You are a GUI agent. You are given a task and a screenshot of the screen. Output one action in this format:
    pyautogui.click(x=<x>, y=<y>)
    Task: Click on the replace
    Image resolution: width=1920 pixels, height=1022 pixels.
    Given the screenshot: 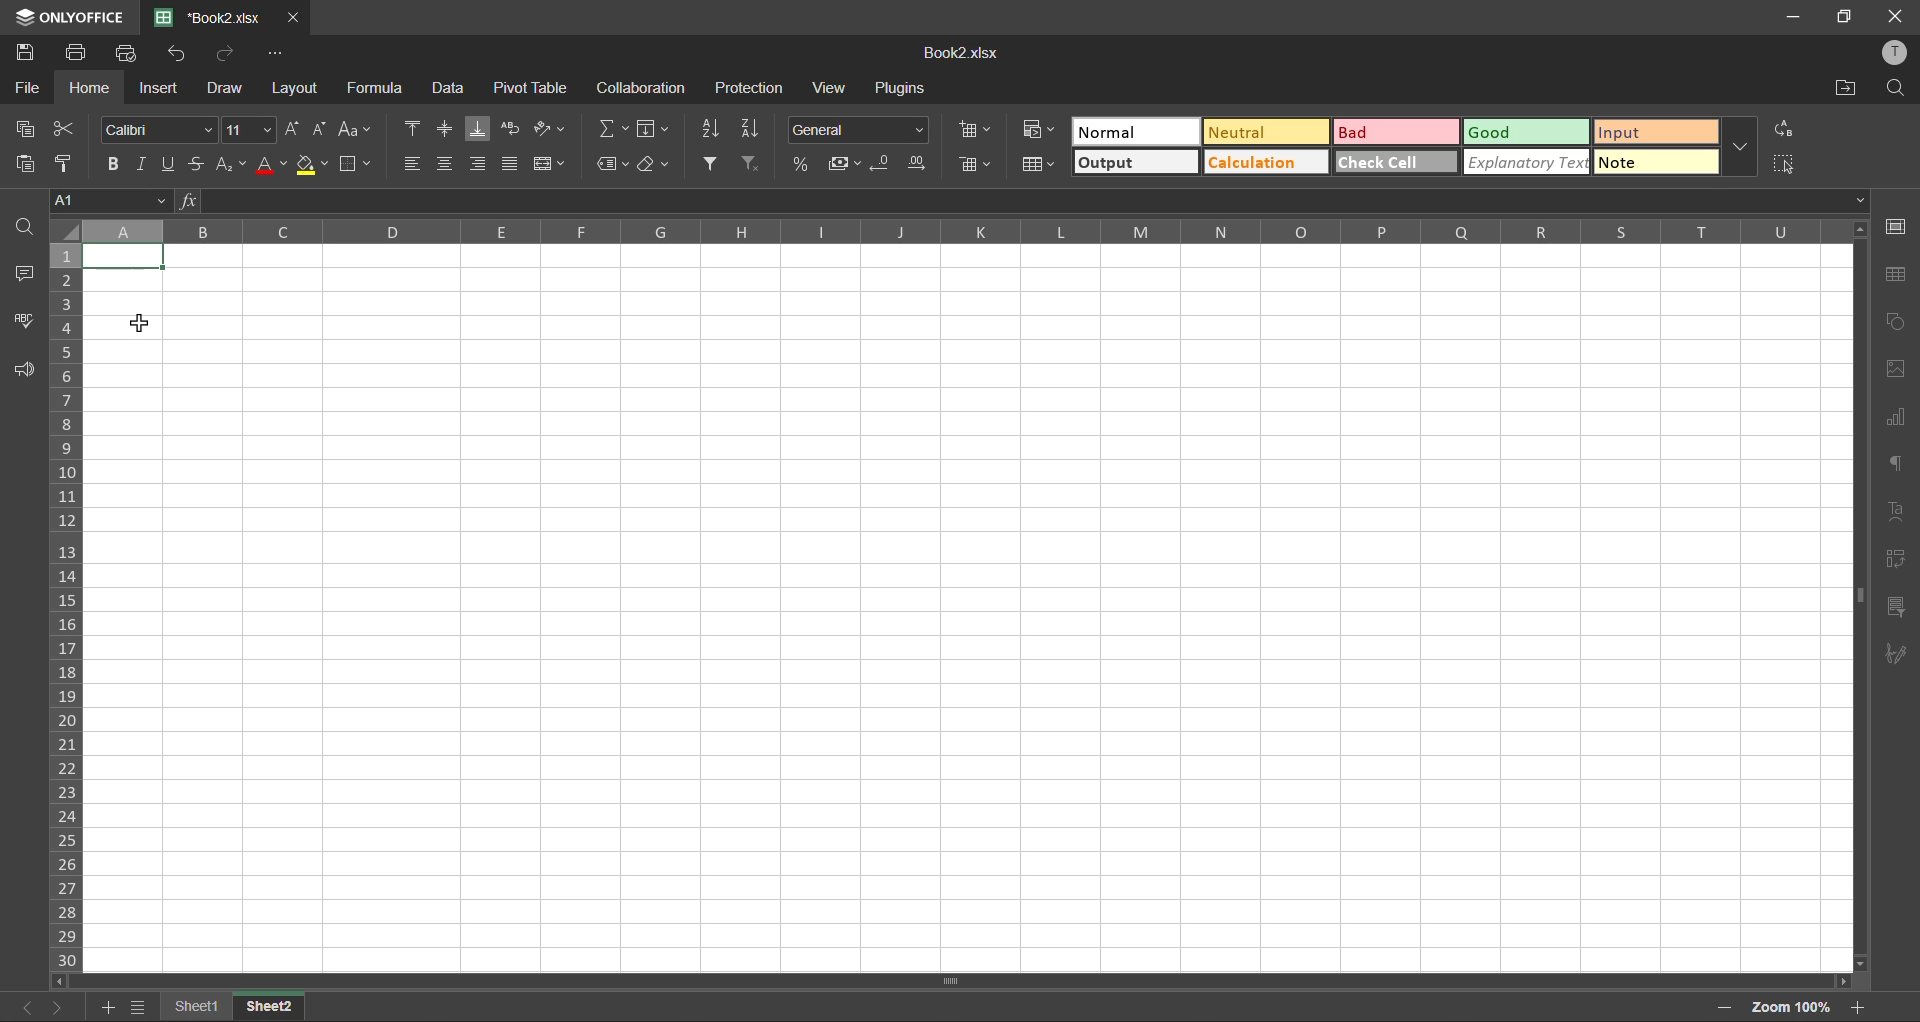 What is the action you would take?
    pyautogui.click(x=1784, y=131)
    